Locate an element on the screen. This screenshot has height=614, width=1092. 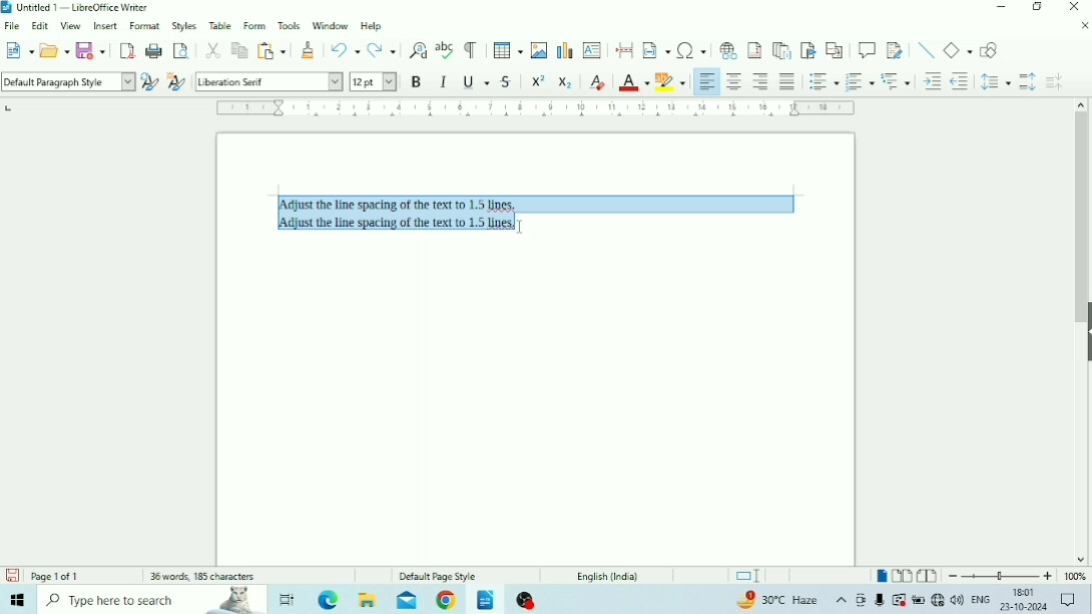
Close is located at coordinates (1075, 7).